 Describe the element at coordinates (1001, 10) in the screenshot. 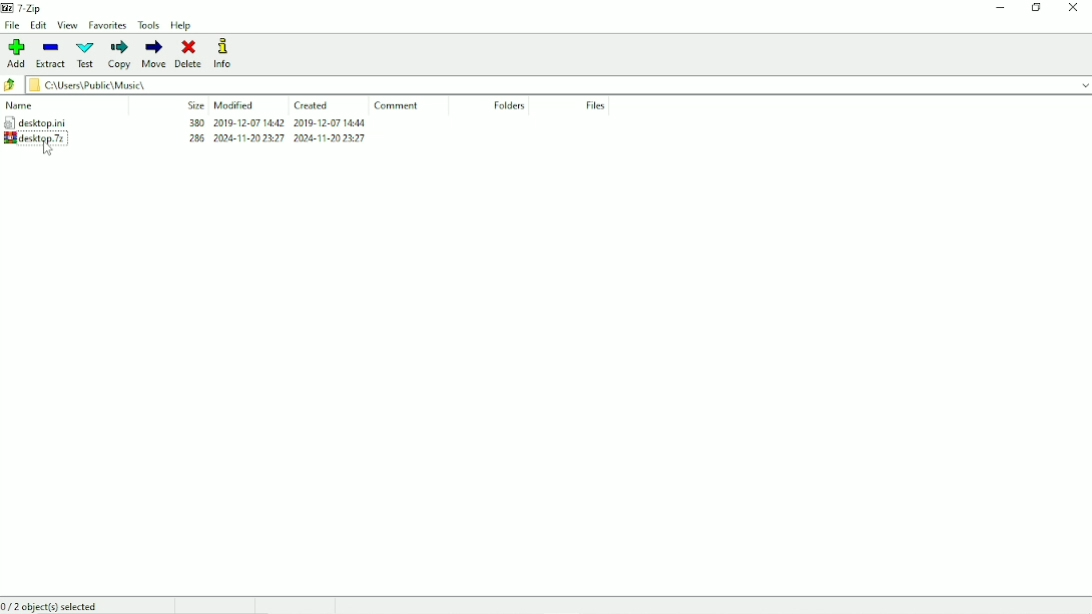

I see `Minimize` at that location.